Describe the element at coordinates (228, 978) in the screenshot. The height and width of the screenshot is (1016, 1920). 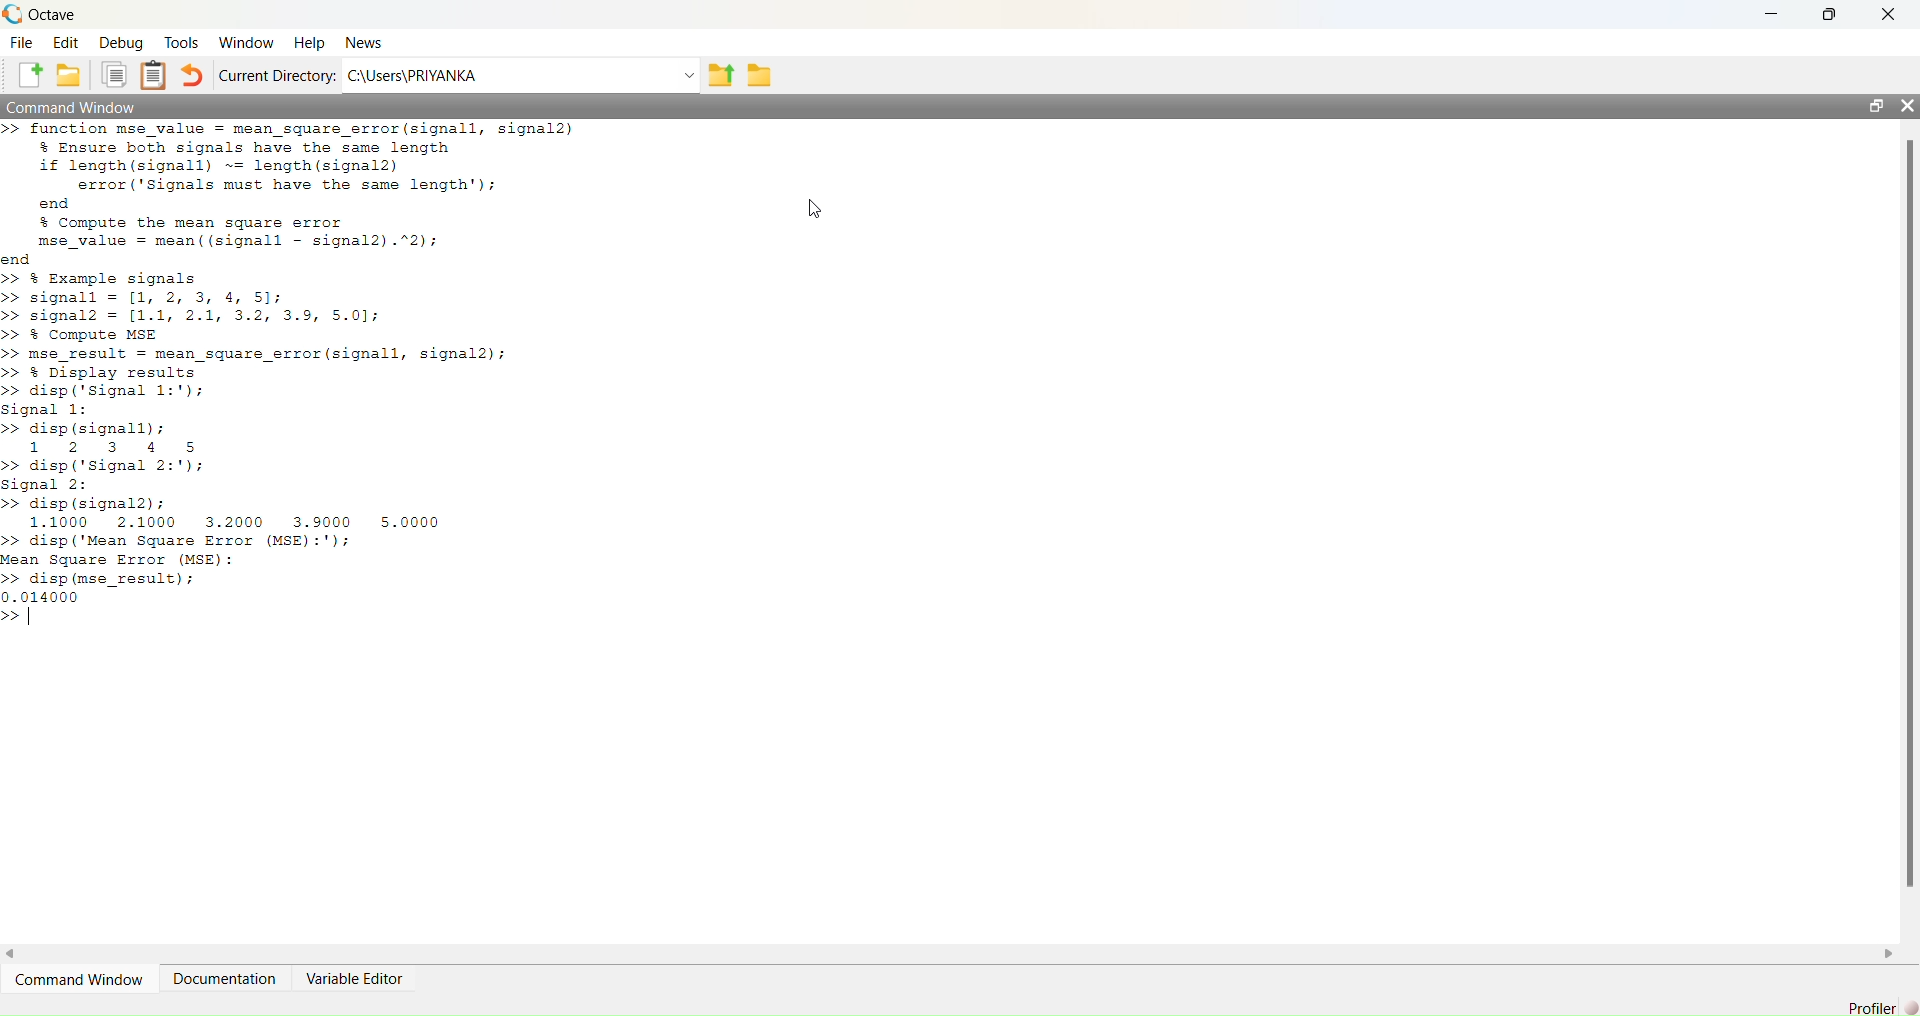
I see `Documentation` at that location.